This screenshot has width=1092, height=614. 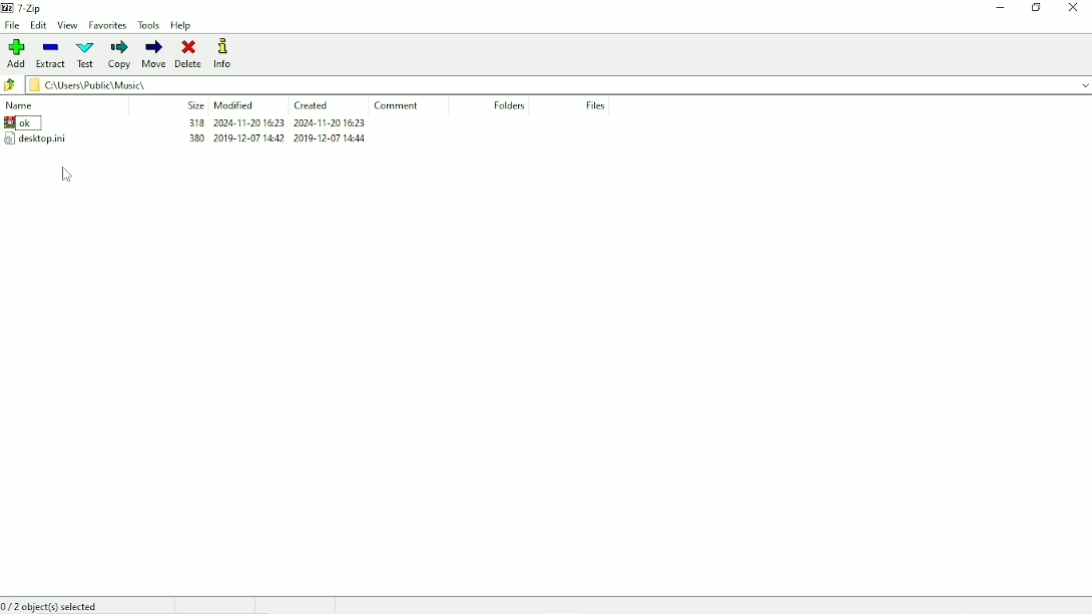 I want to click on Copy, so click(x=118, y=56).